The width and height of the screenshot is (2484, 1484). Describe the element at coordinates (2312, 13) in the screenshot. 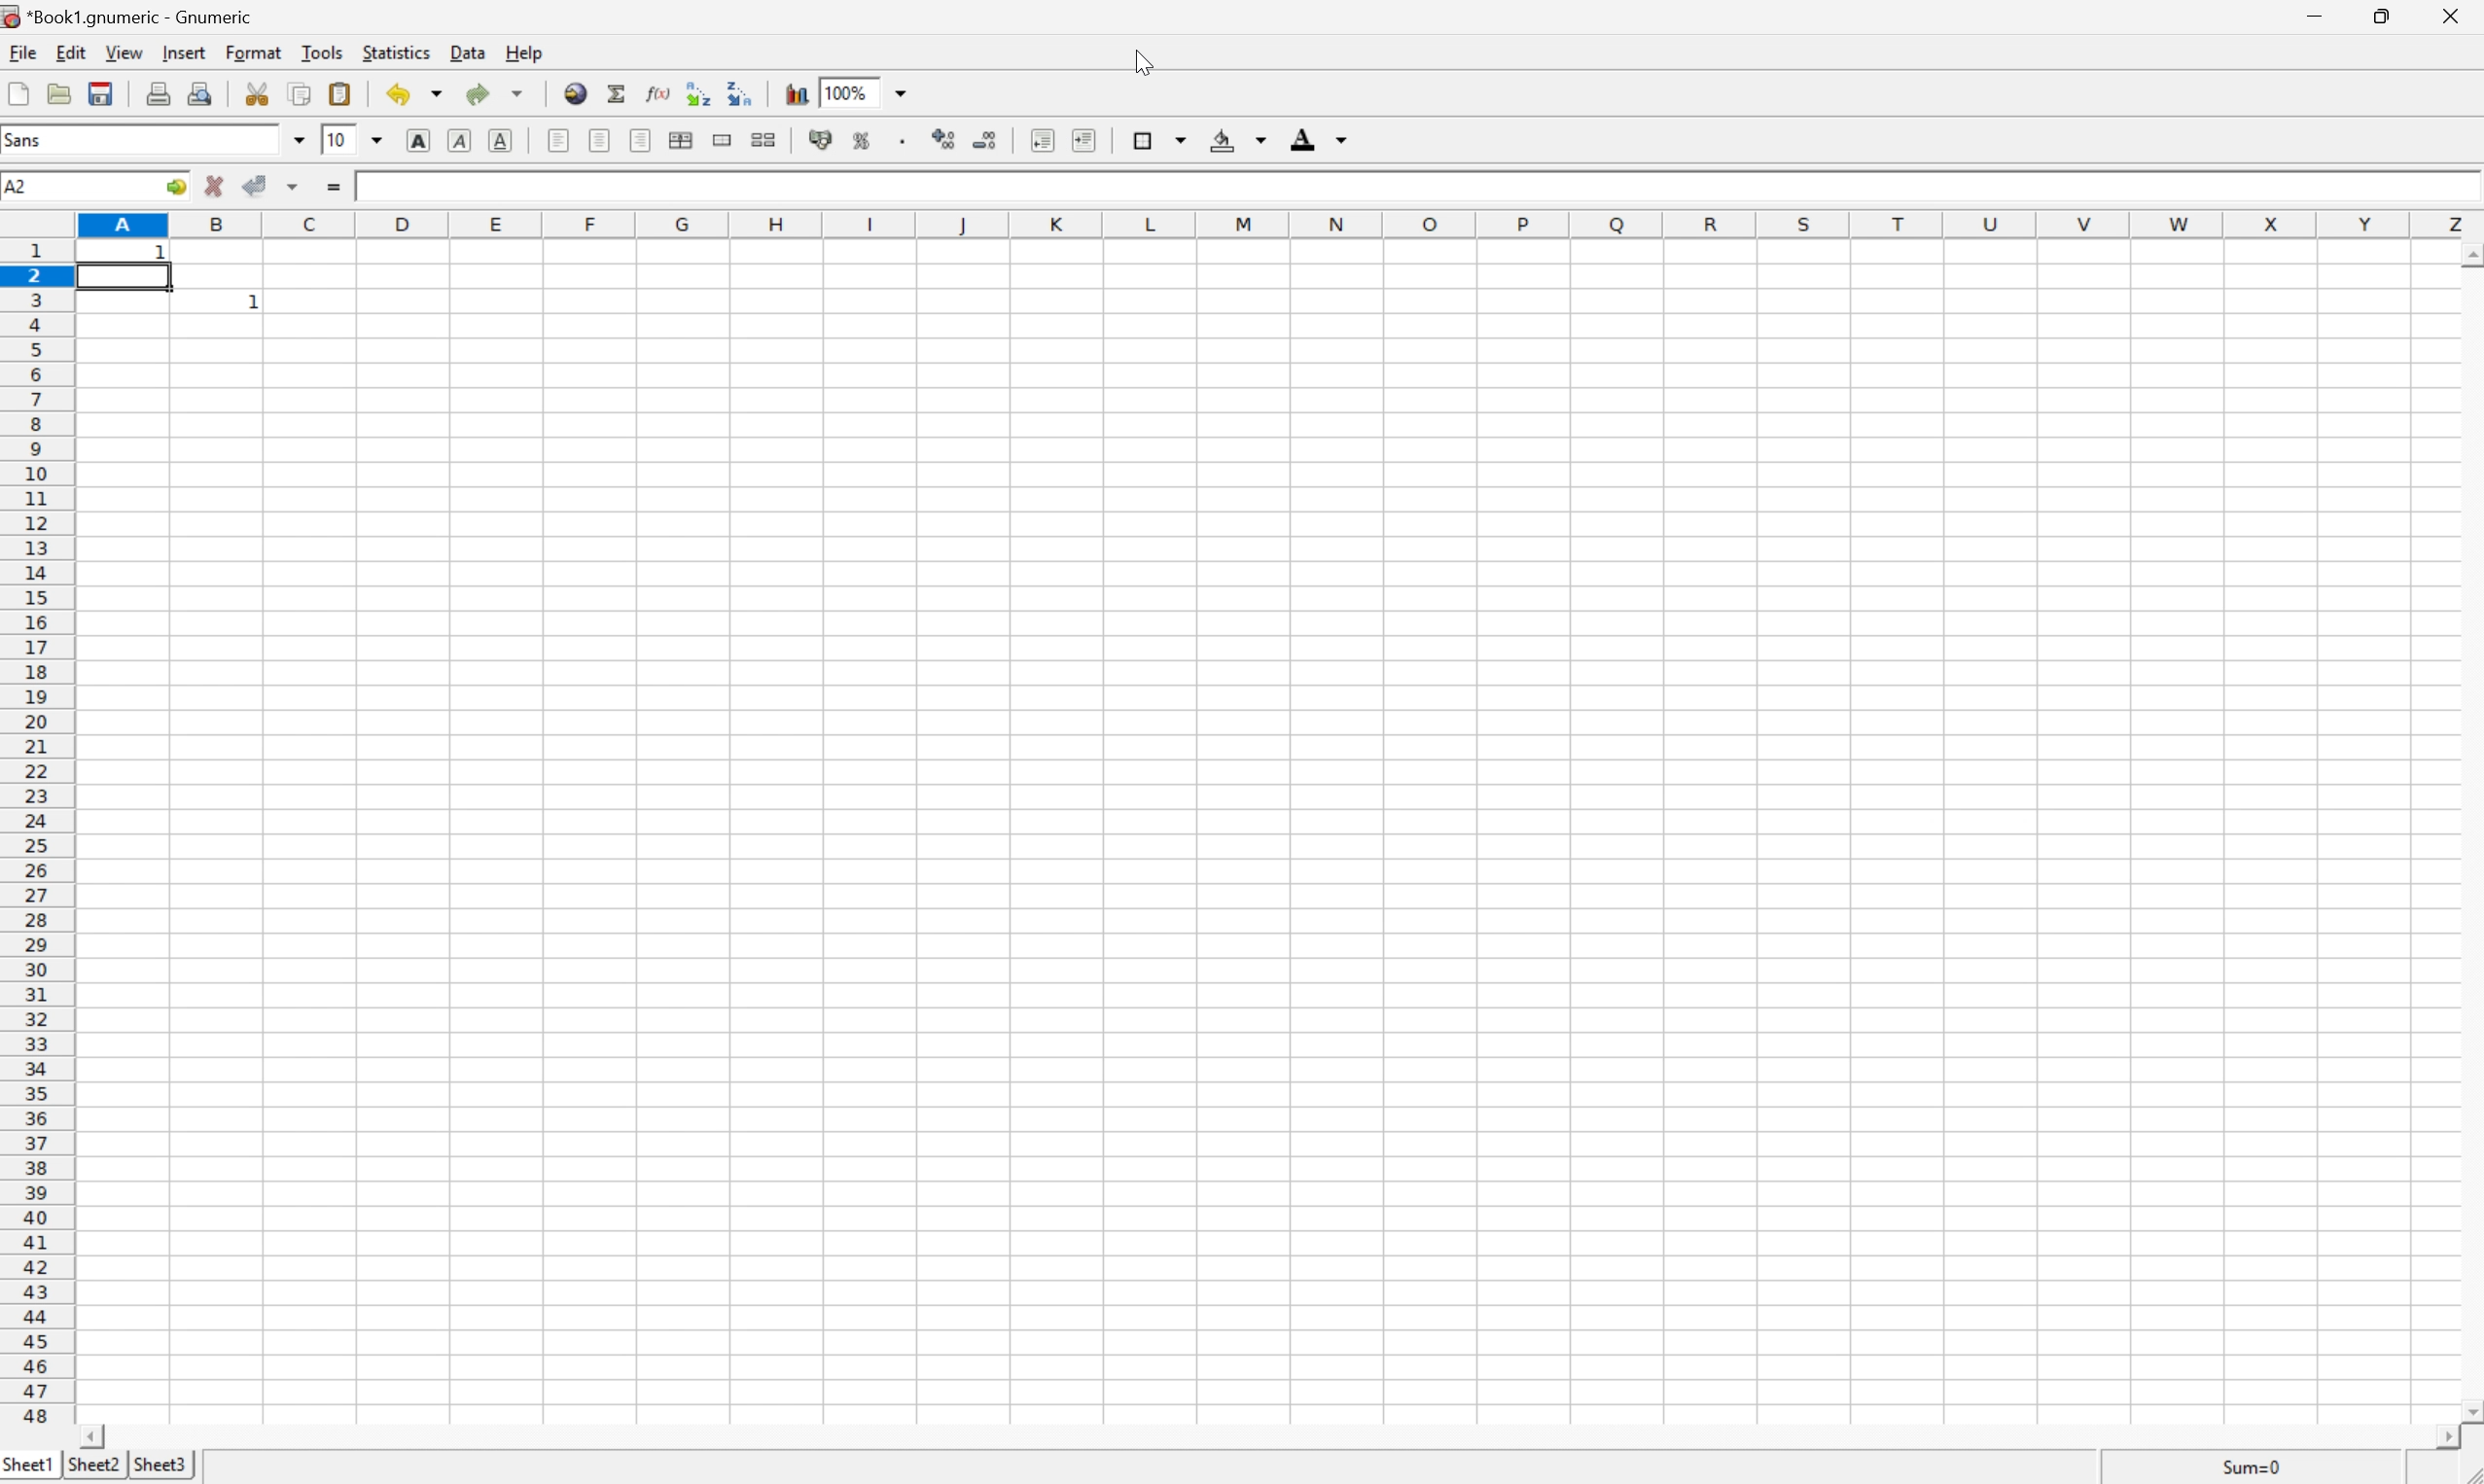

I see `minimize` at that location.